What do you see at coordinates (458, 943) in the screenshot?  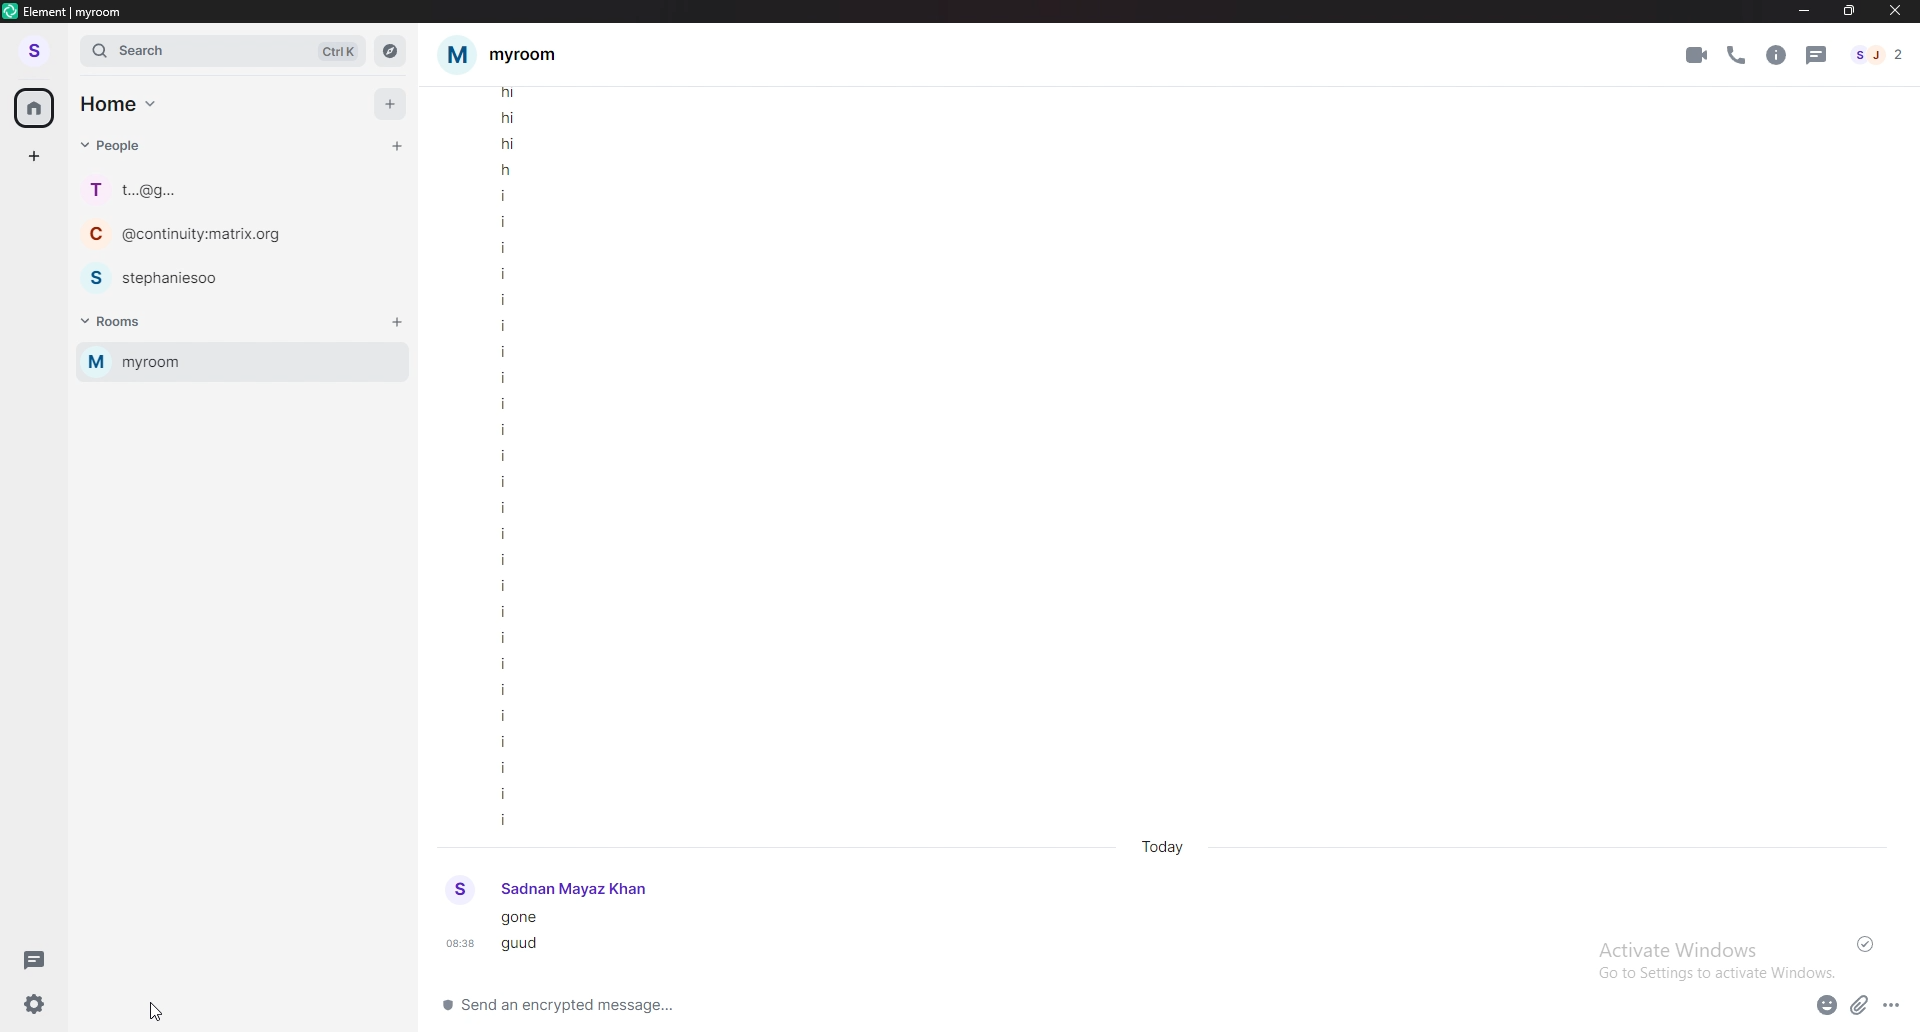 I see `08:38` at bounding box center [458, 943].